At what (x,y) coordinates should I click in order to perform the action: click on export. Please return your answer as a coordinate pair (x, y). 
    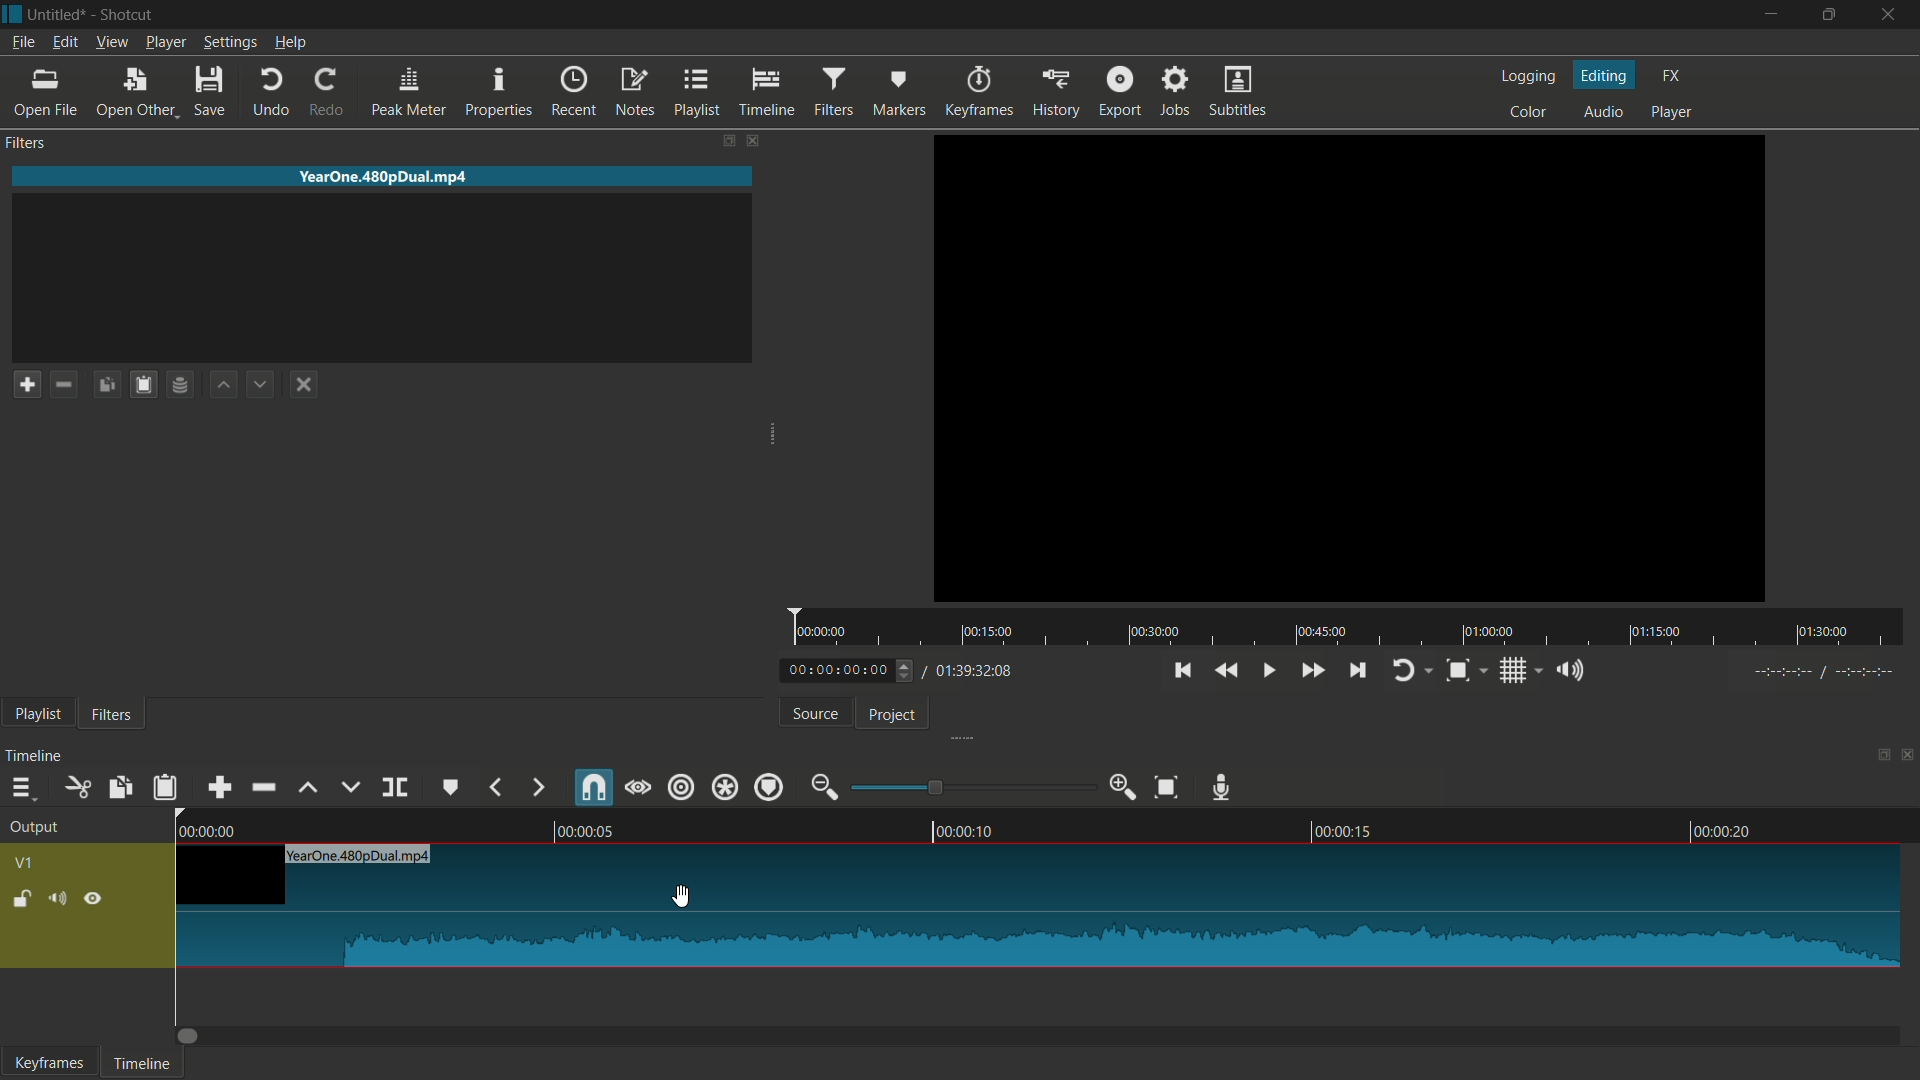
    Looking at the image, I should click on (1123, 91).